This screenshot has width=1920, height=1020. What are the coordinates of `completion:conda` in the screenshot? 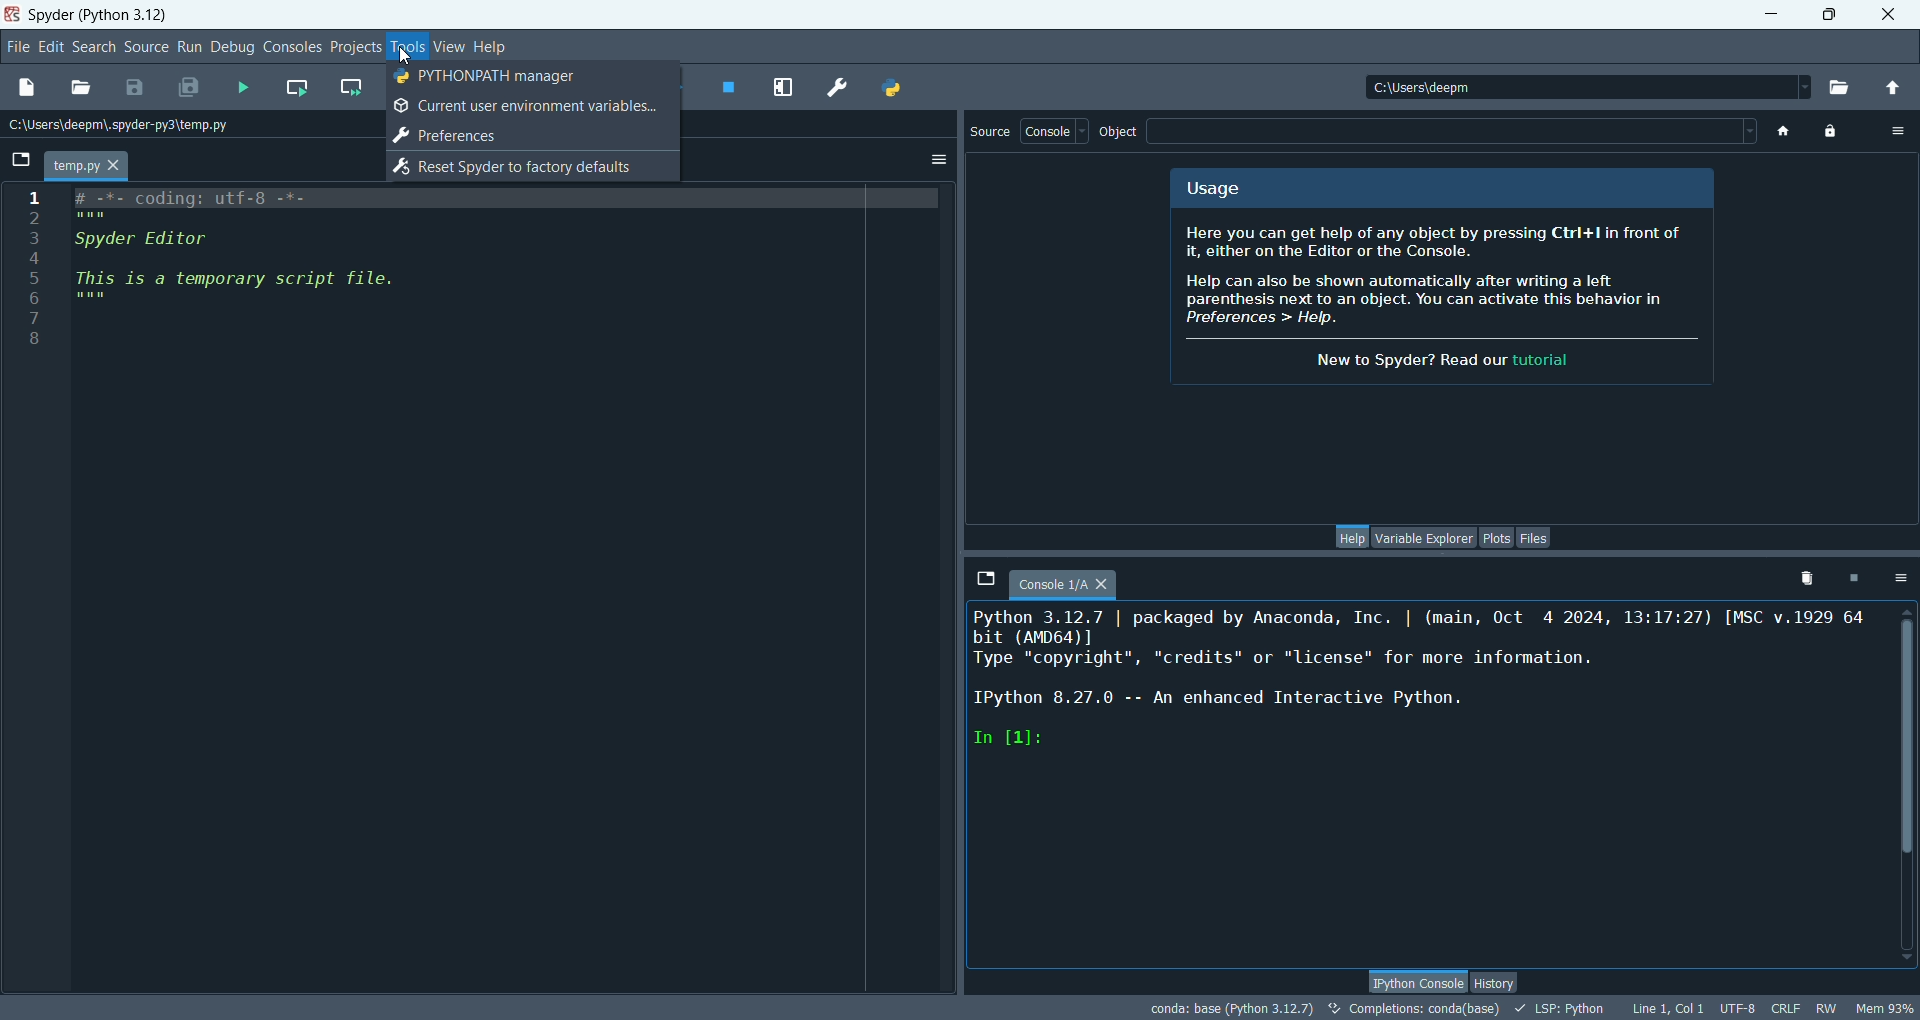 It's located at (1413, 1011).